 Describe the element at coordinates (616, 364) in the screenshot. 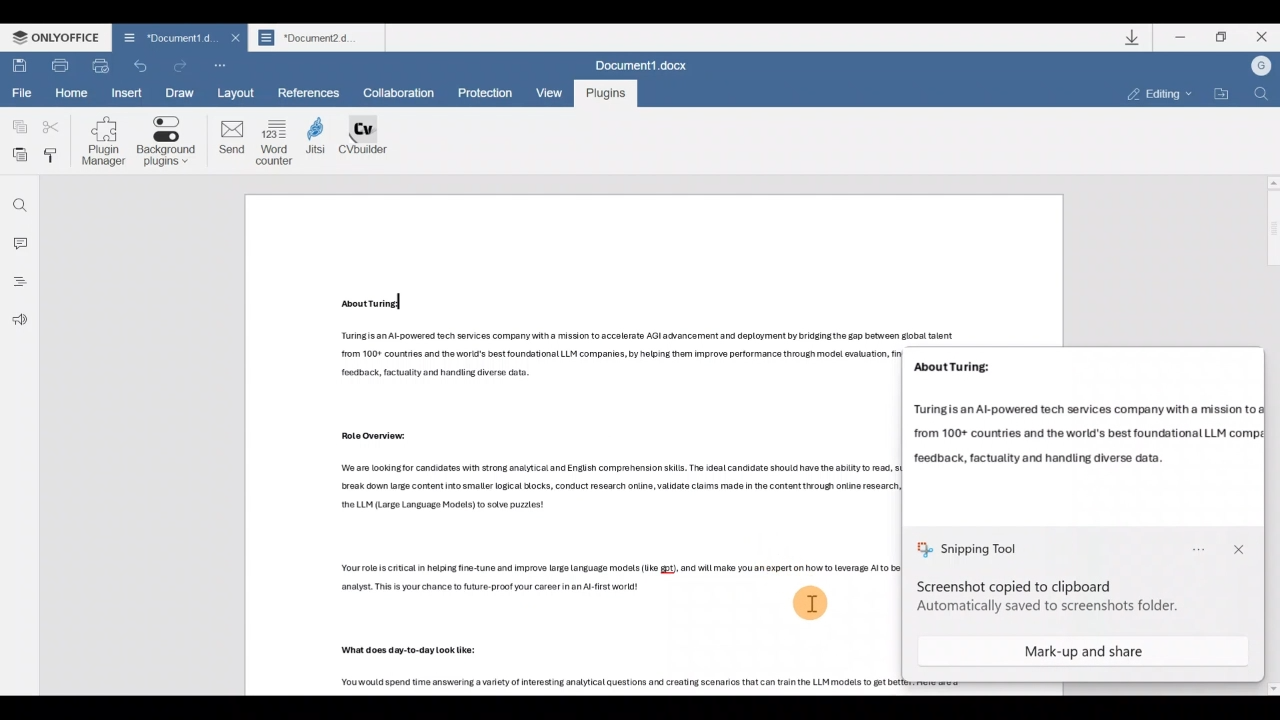

I see `` at that location.